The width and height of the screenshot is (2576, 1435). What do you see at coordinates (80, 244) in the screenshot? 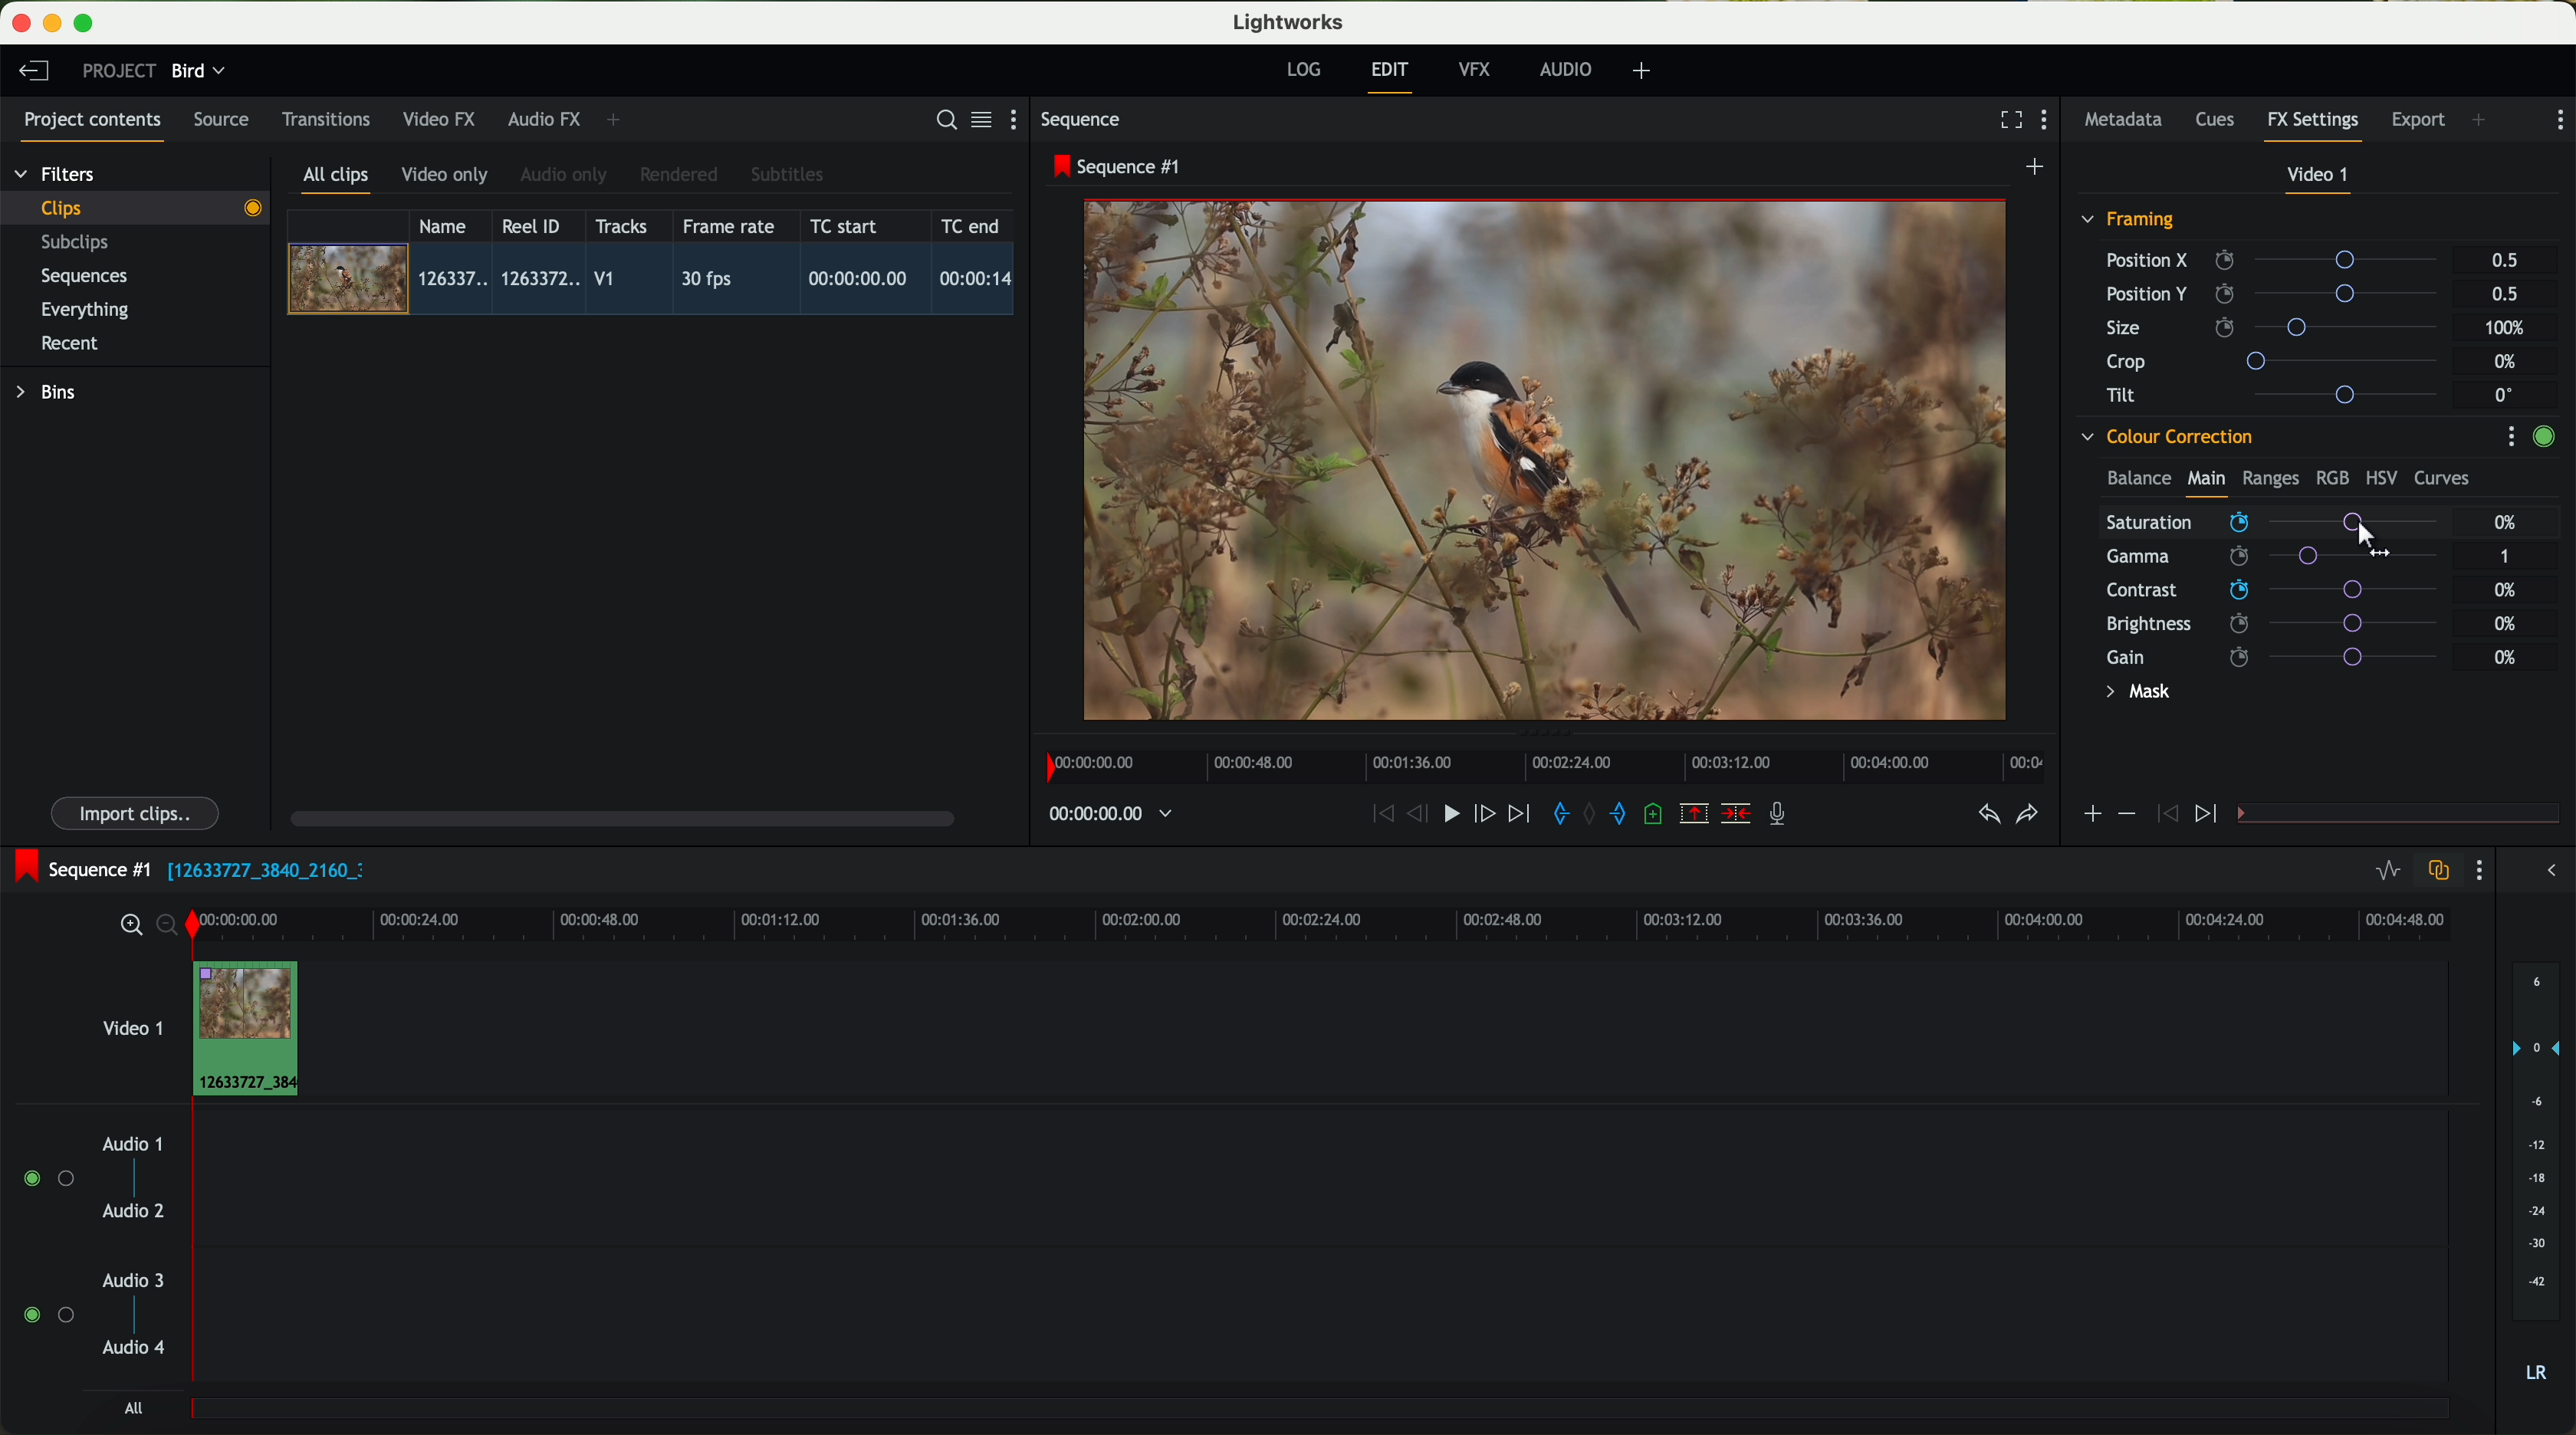
I see `subclips` at bounding box center [80, 244].